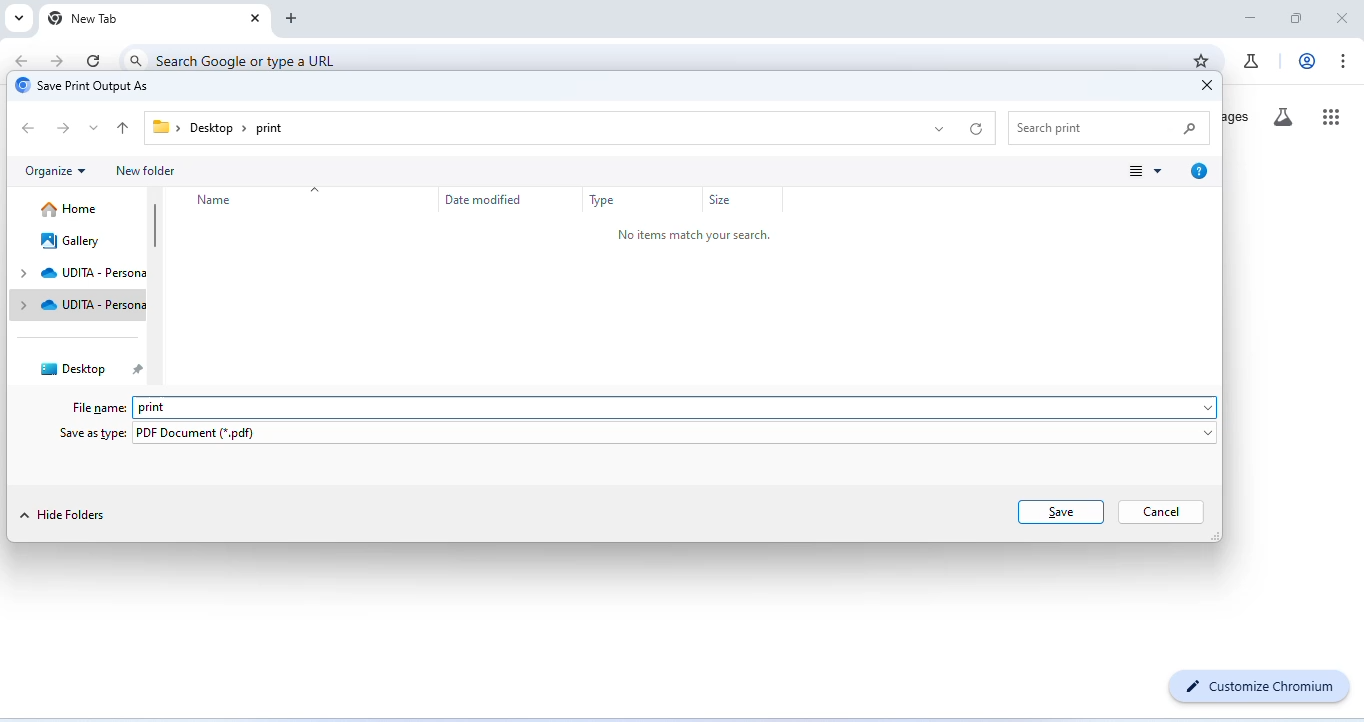 Image resolution: width=1364 pixels, height=722 pixels. I want to click on cancel, so click(1160, 513).